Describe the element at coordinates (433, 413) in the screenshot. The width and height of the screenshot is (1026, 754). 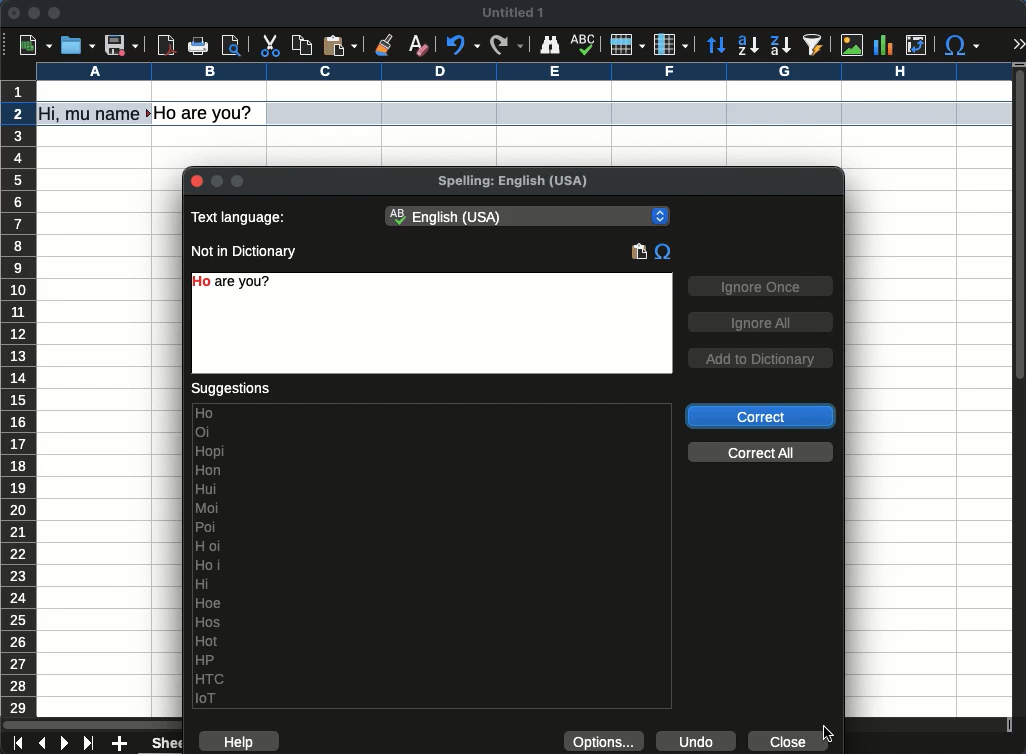
I see `Ho` at that location.